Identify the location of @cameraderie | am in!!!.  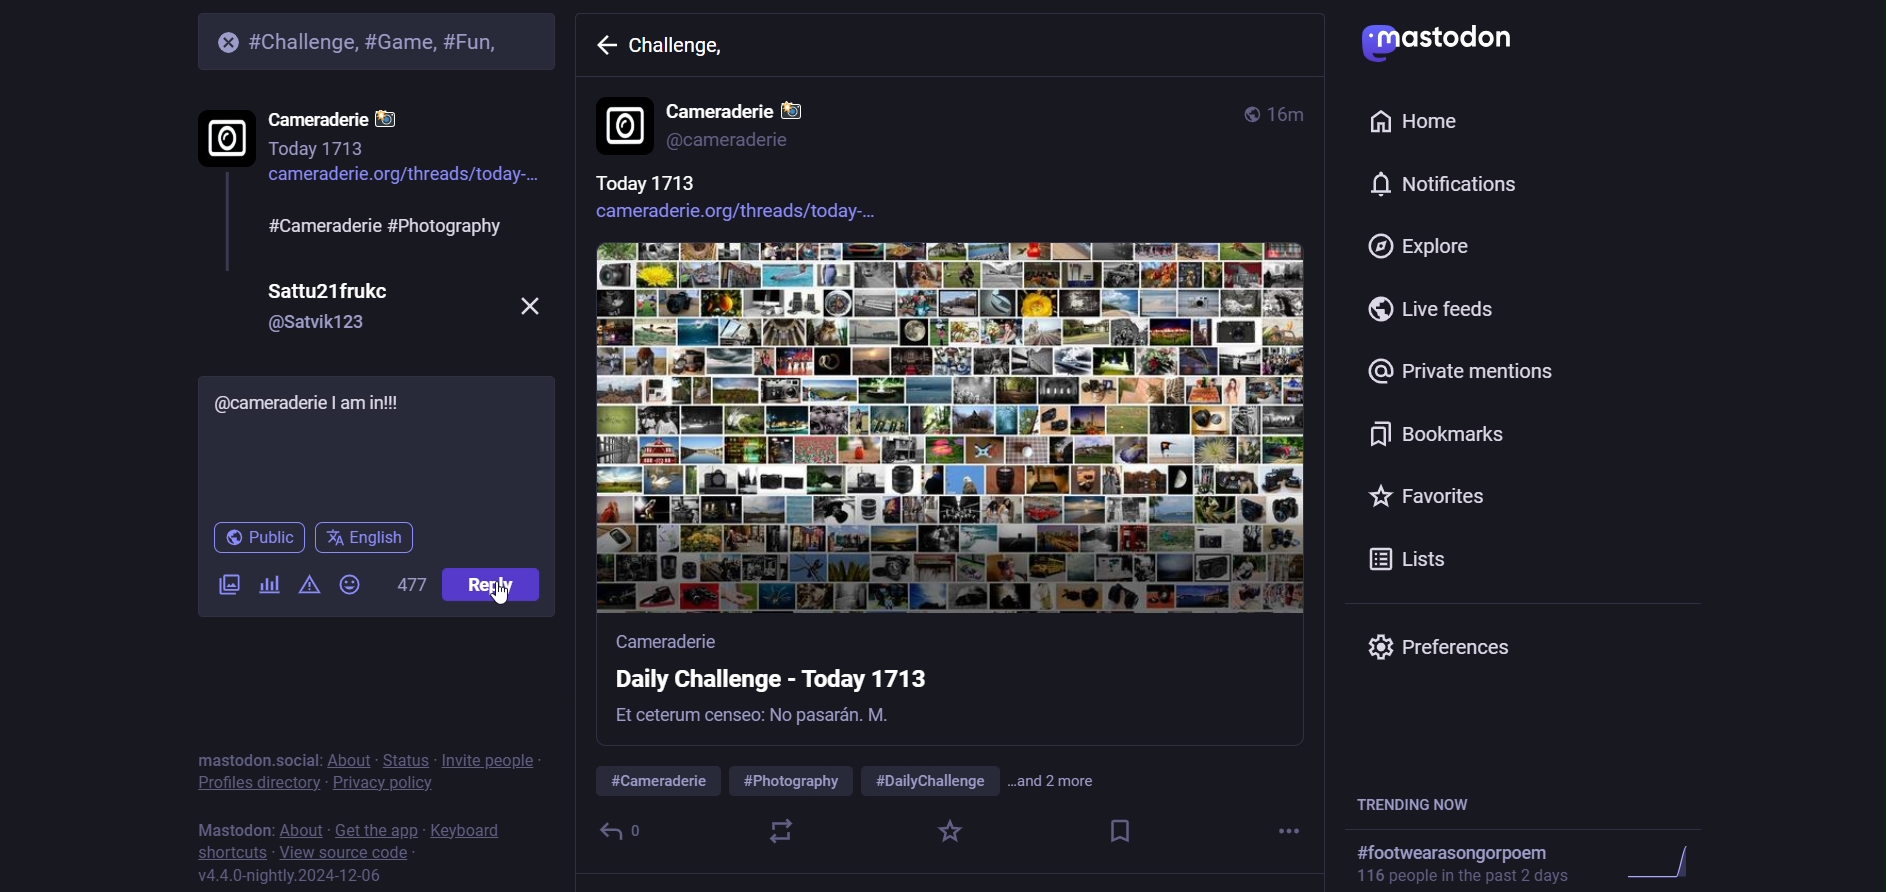
(316, 400).